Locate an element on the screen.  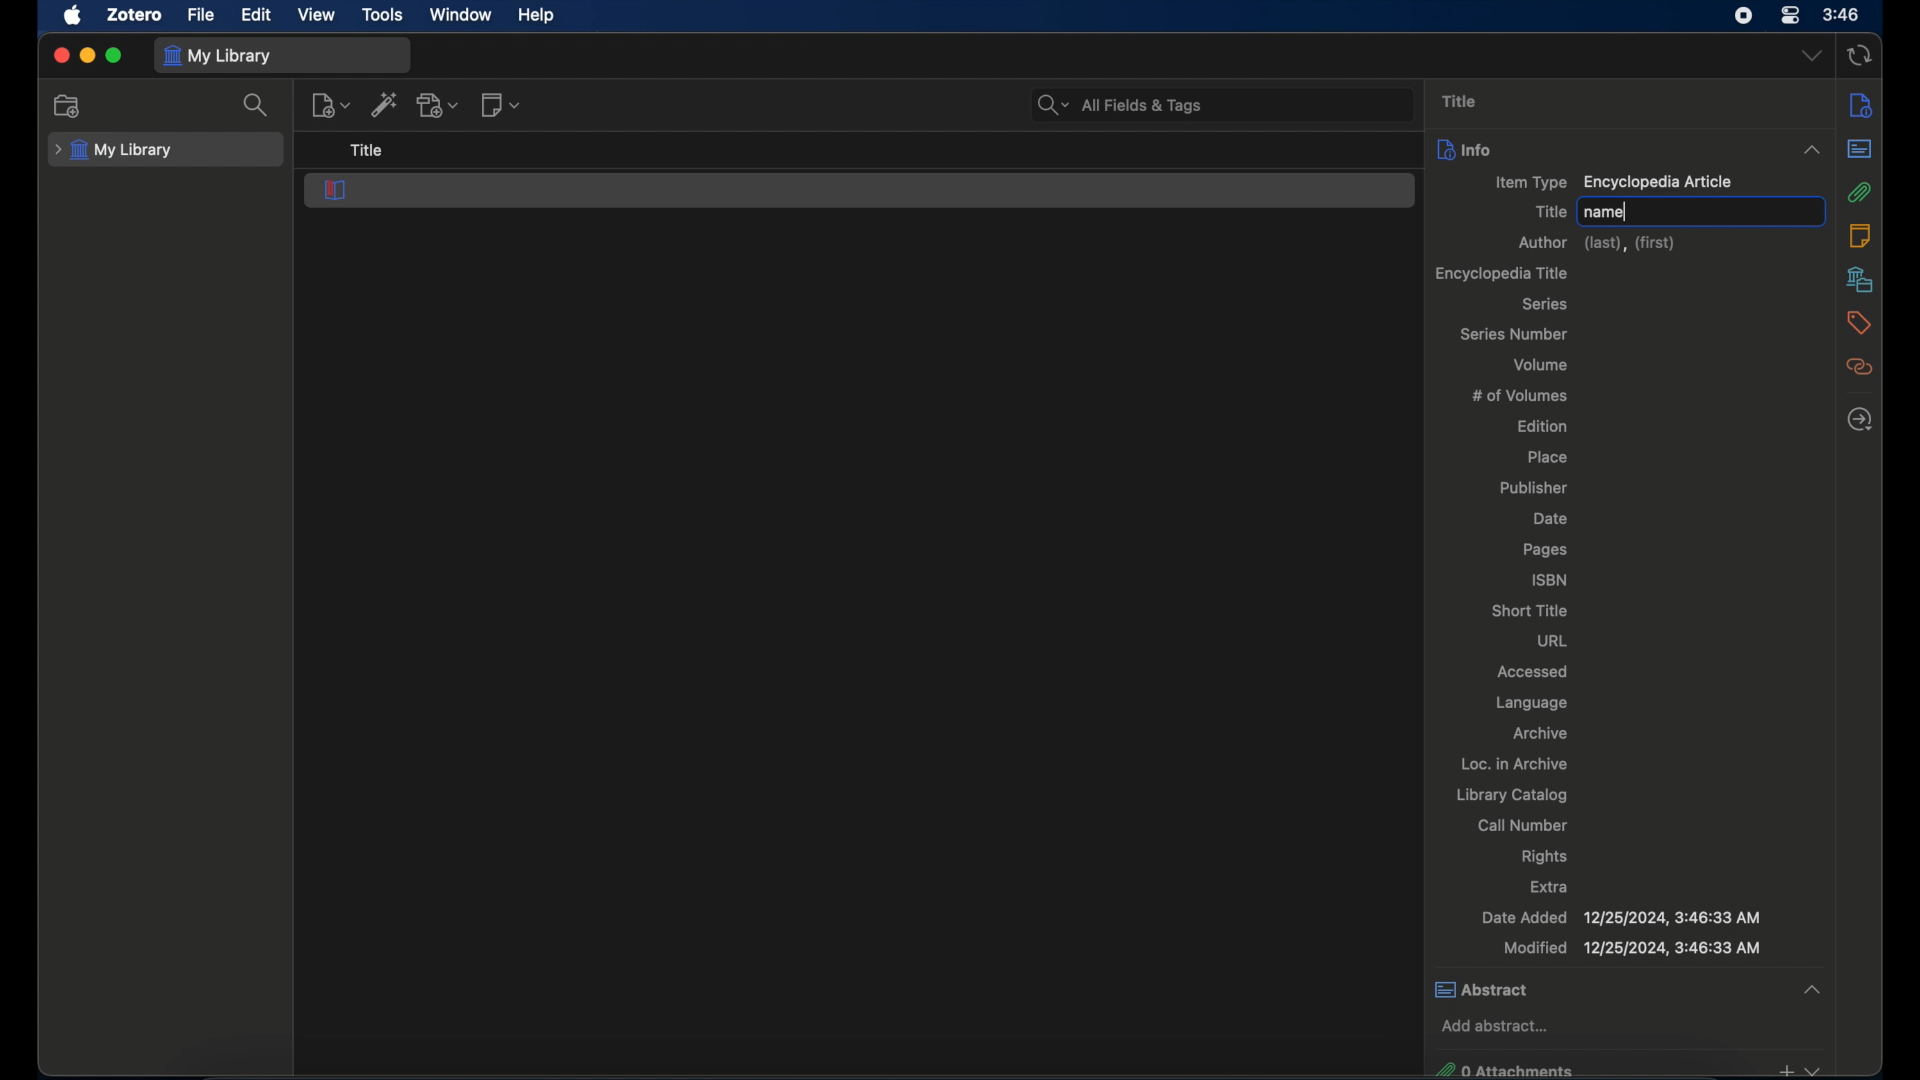
accessed is located at coordinates (1532, 671).